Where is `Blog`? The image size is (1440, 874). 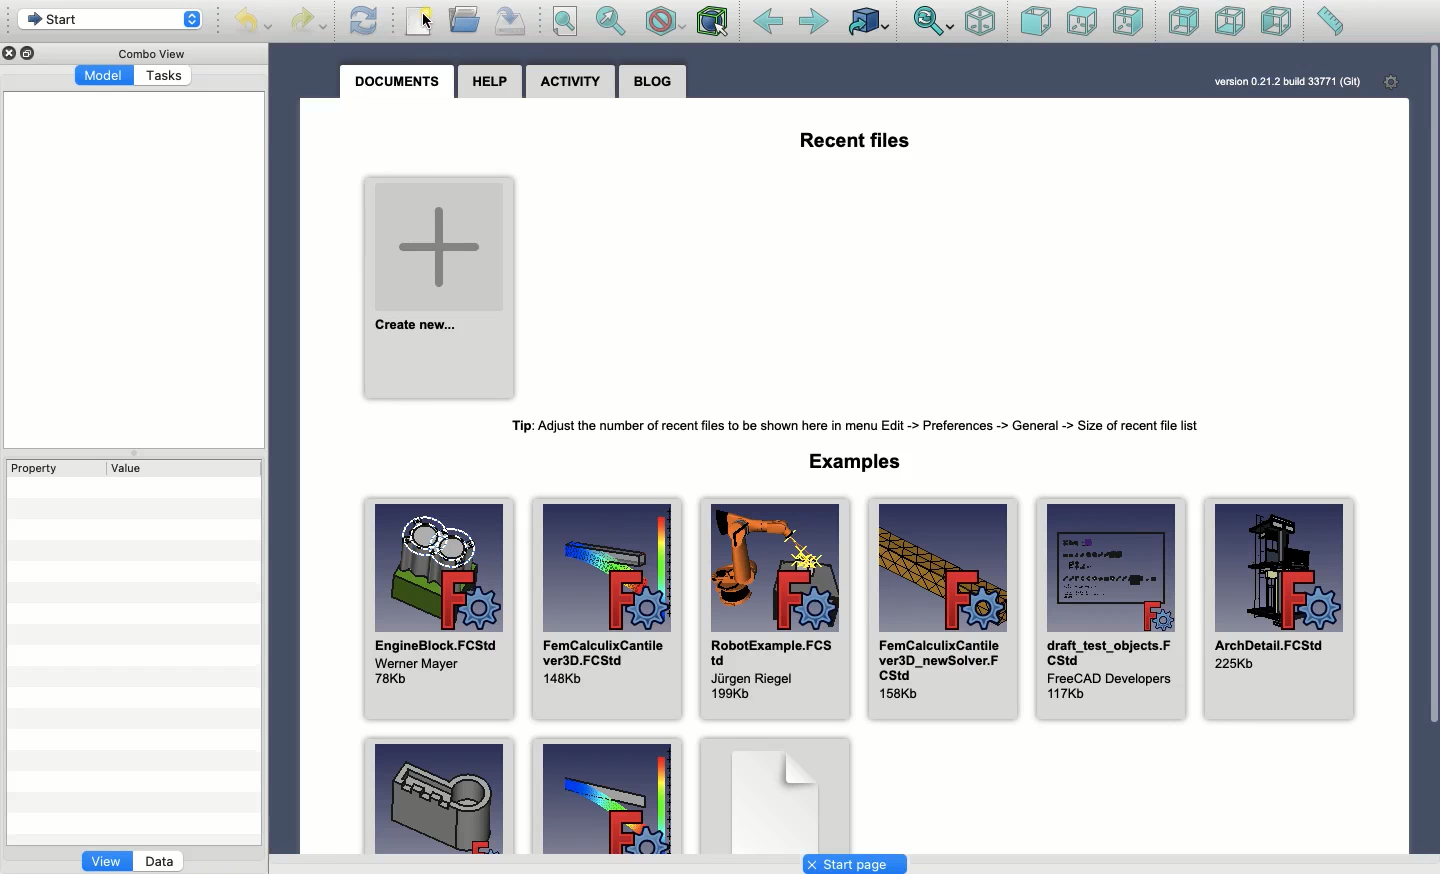
Blog is located at coordinates (652, 83).